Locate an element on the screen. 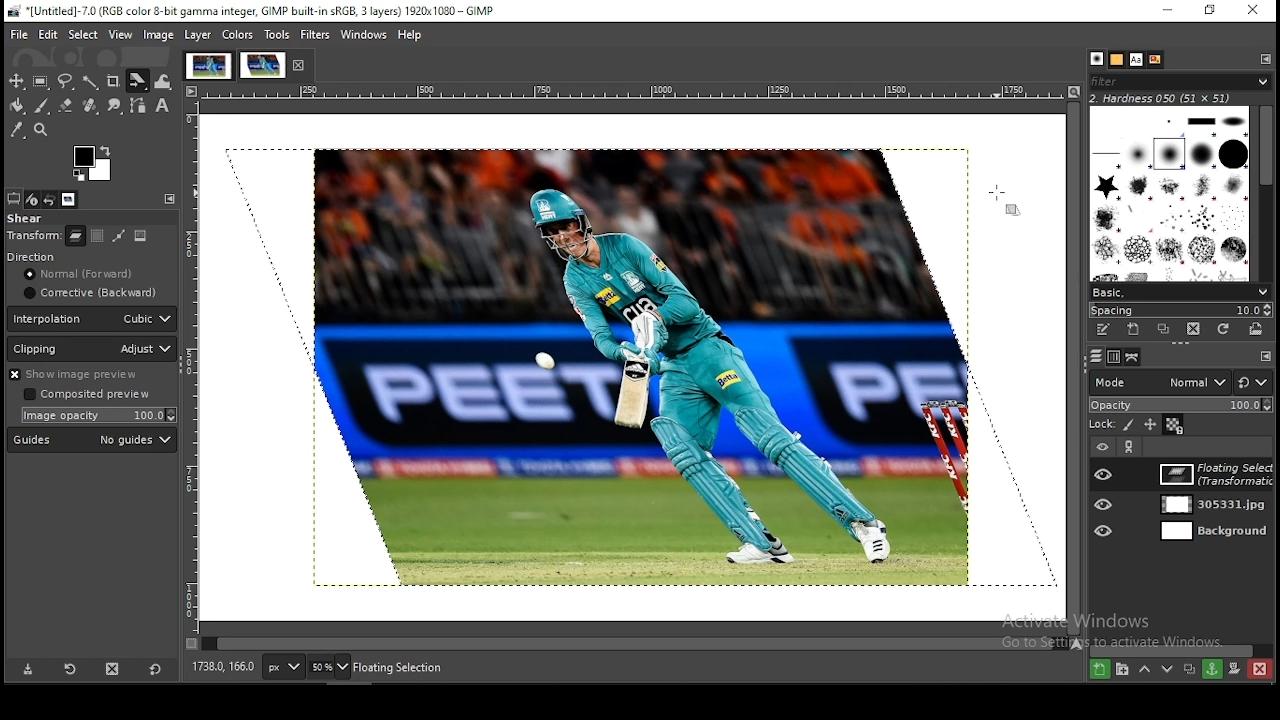 This screenshot has height=720, width=1280. tools is located at coordinates (277, 35).